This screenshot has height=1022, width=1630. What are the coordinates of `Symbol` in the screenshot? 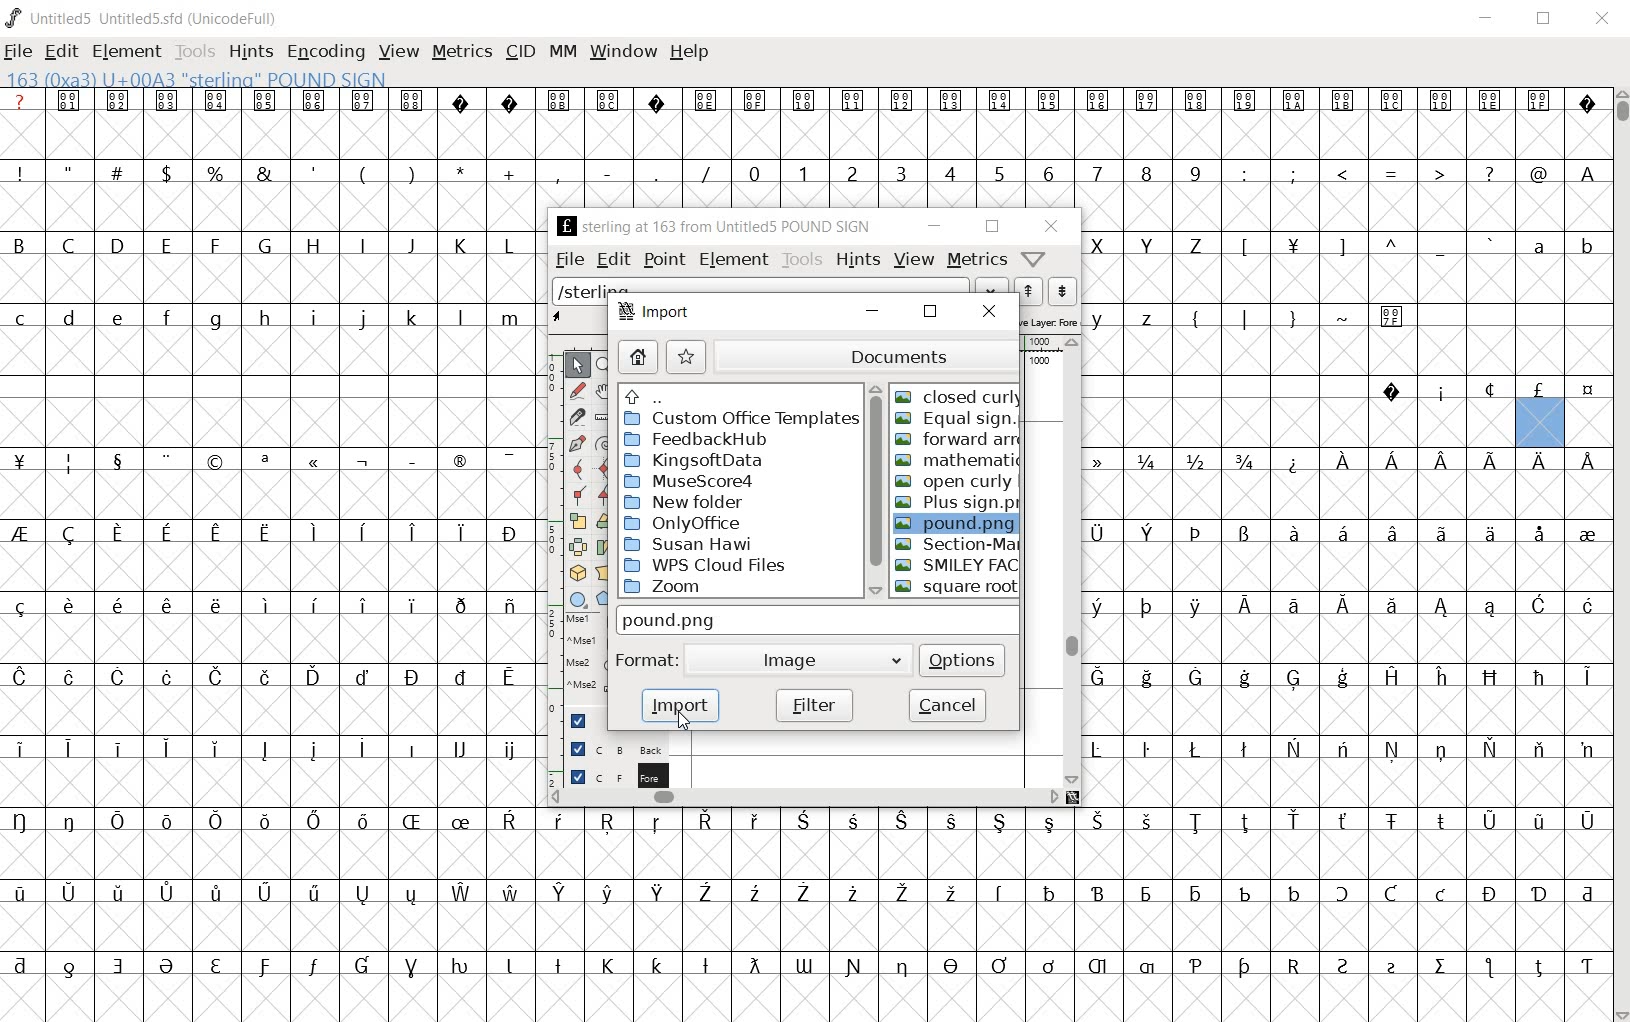 It's located at (1345, 460).